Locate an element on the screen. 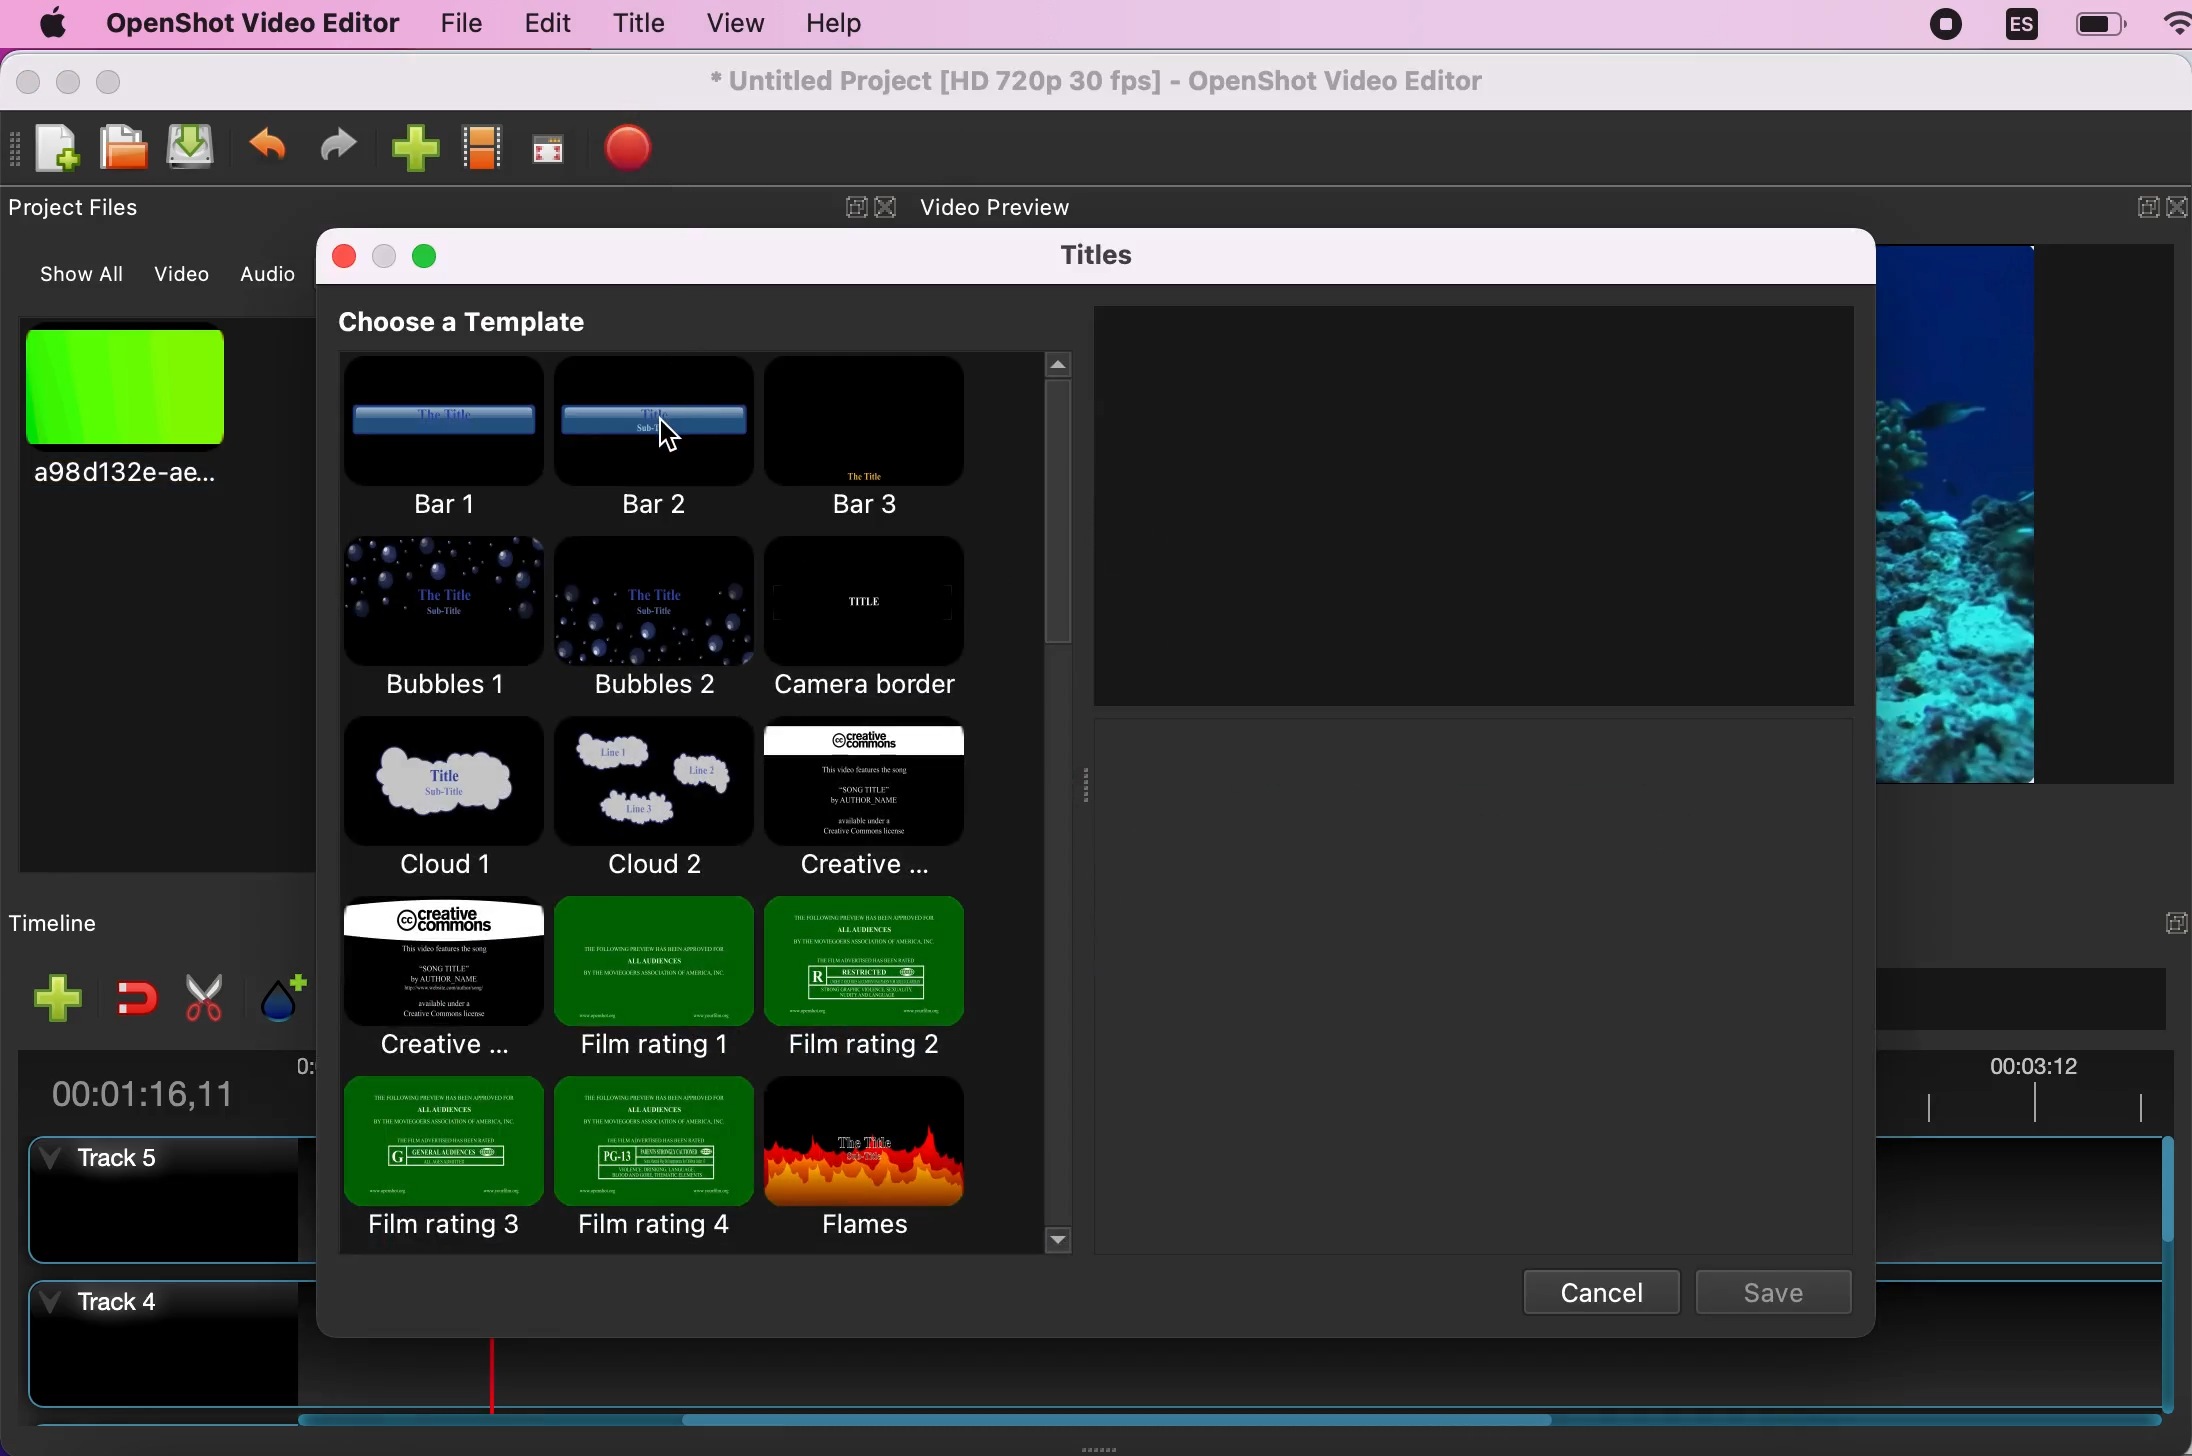 This screenshot has width=2192, height=1456. cut is located at coordinates (201, 997).